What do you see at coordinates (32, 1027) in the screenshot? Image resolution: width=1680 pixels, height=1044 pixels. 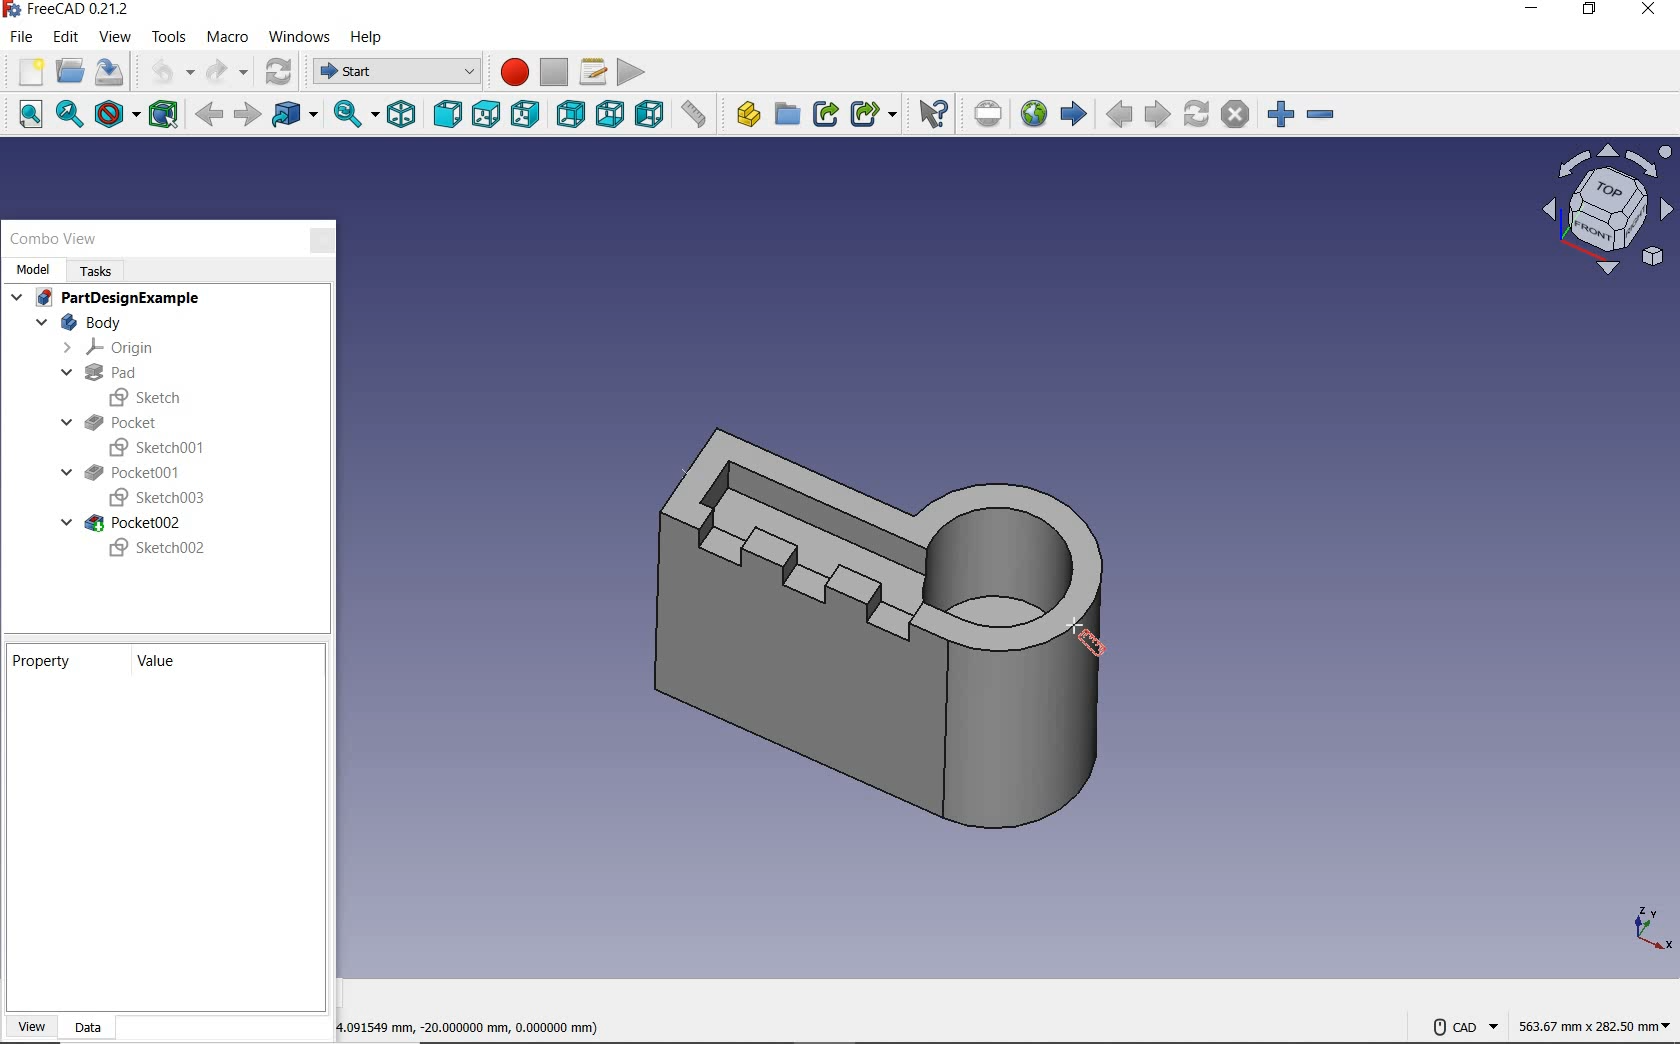 I see `VIEW` at bounding box center [32, 1027].